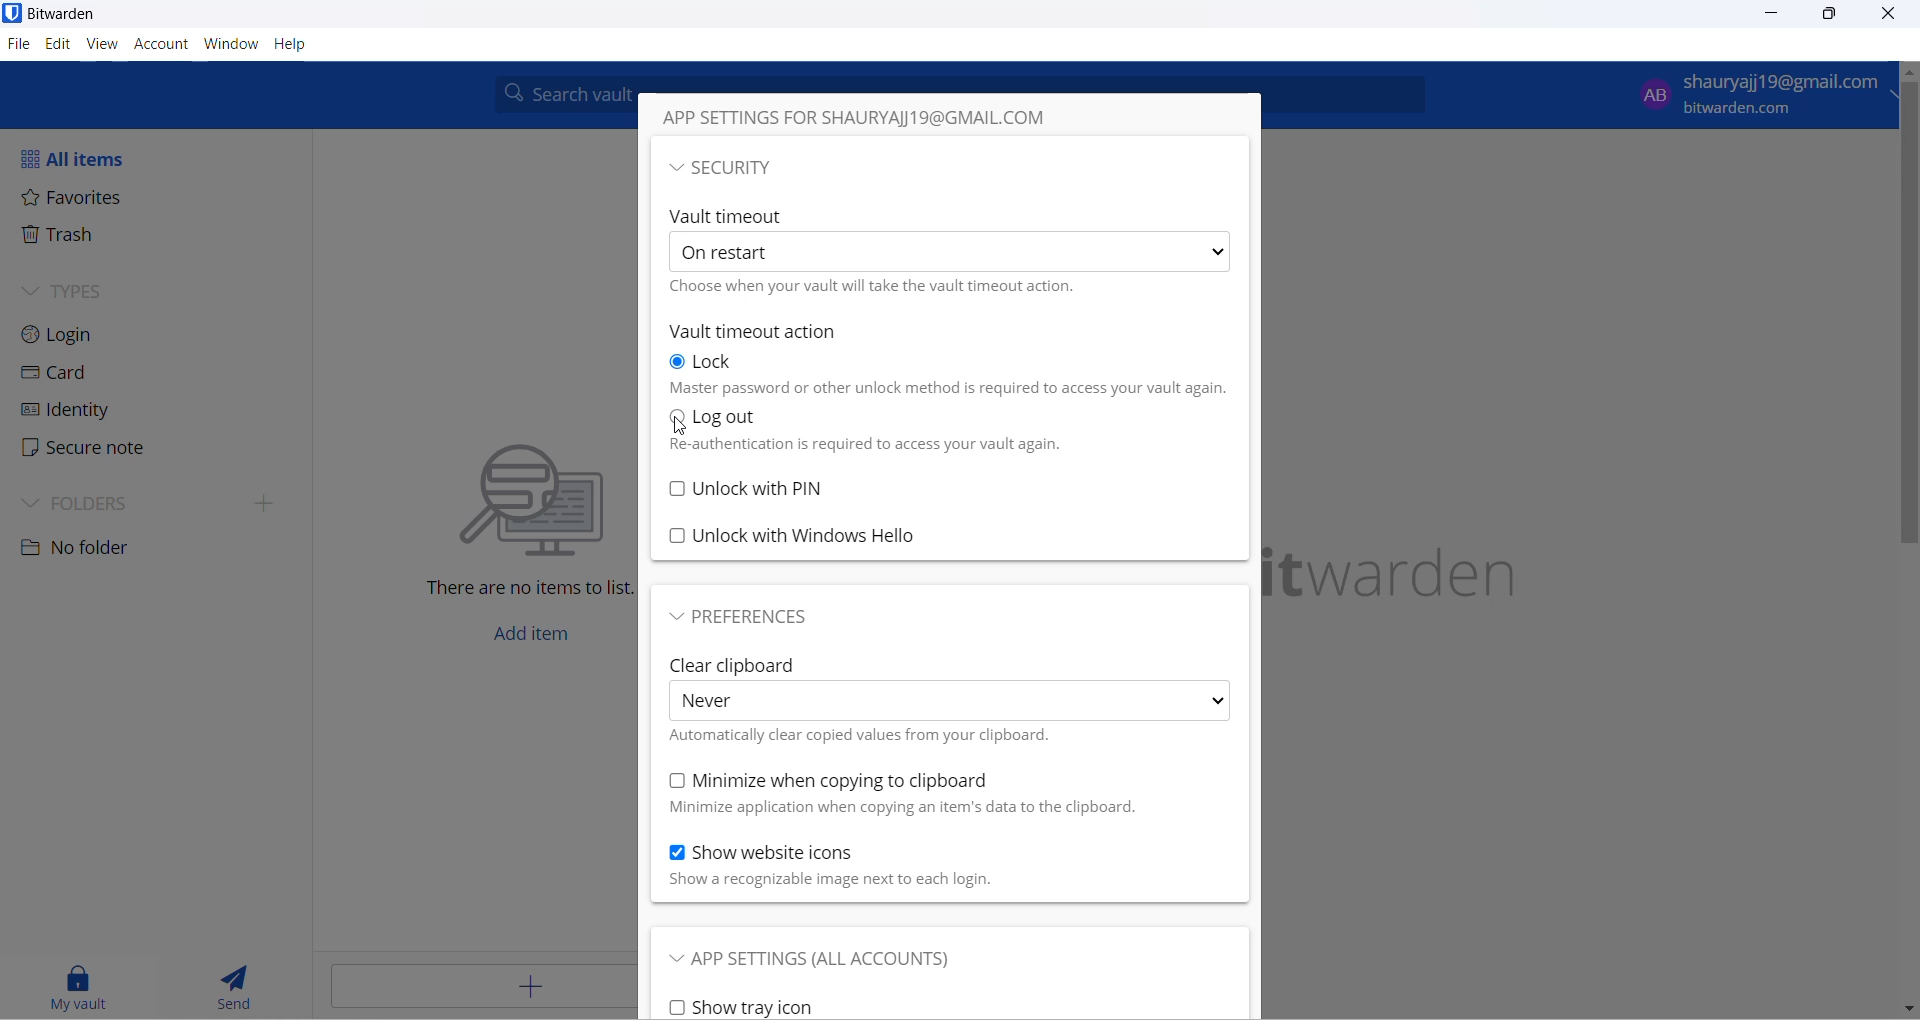 Image resolution: width=1920 pixels, height=1020 pixels. What do you see at coordinates (946, 485) in the screenshot?
I see `unlock with PIN checkbox` at bounding box center [946, 485].